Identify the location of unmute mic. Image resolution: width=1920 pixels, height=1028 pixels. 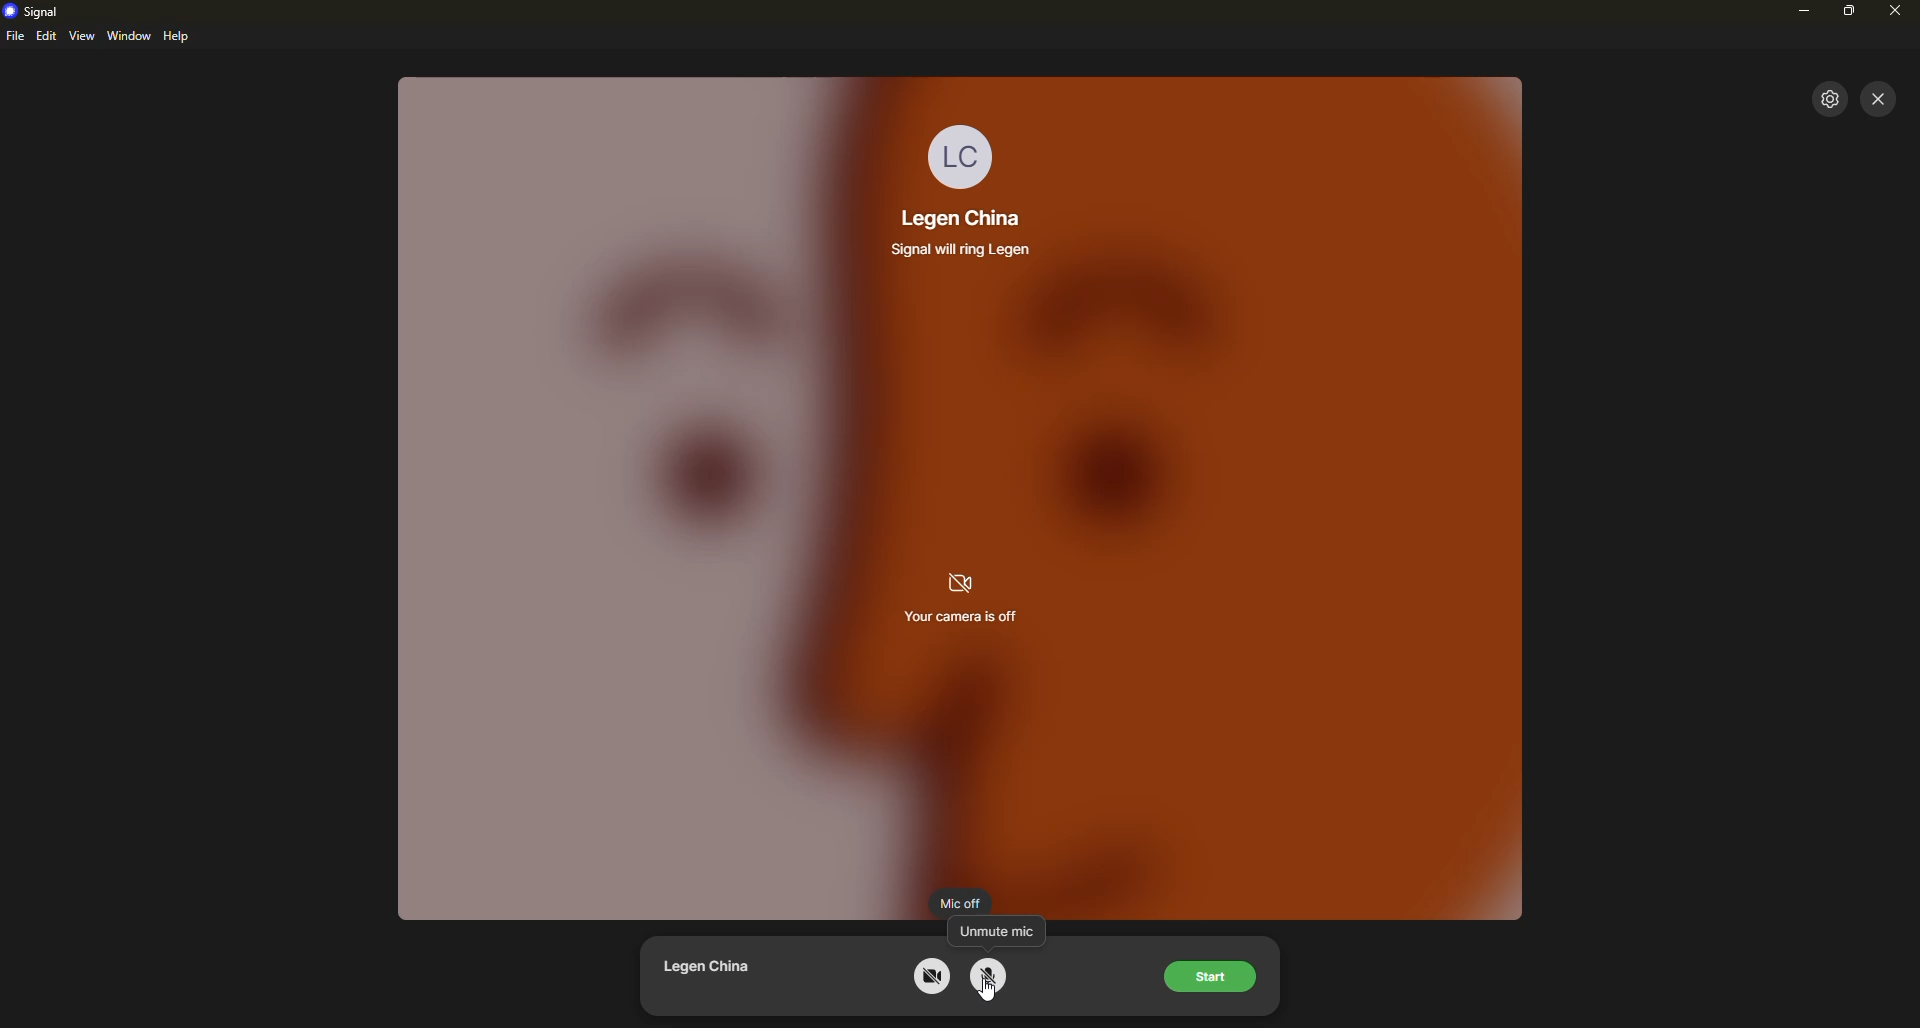
(999, 930).